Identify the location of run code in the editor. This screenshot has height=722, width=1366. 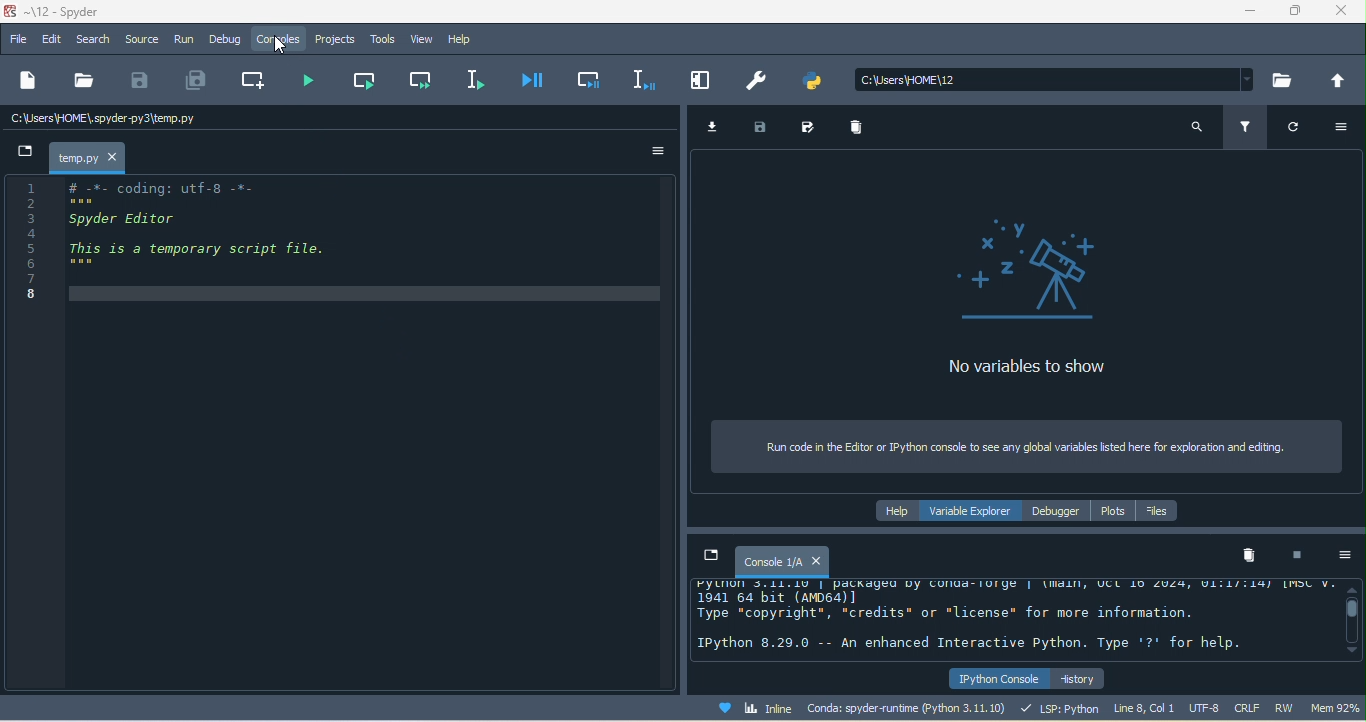
(1029, 448).